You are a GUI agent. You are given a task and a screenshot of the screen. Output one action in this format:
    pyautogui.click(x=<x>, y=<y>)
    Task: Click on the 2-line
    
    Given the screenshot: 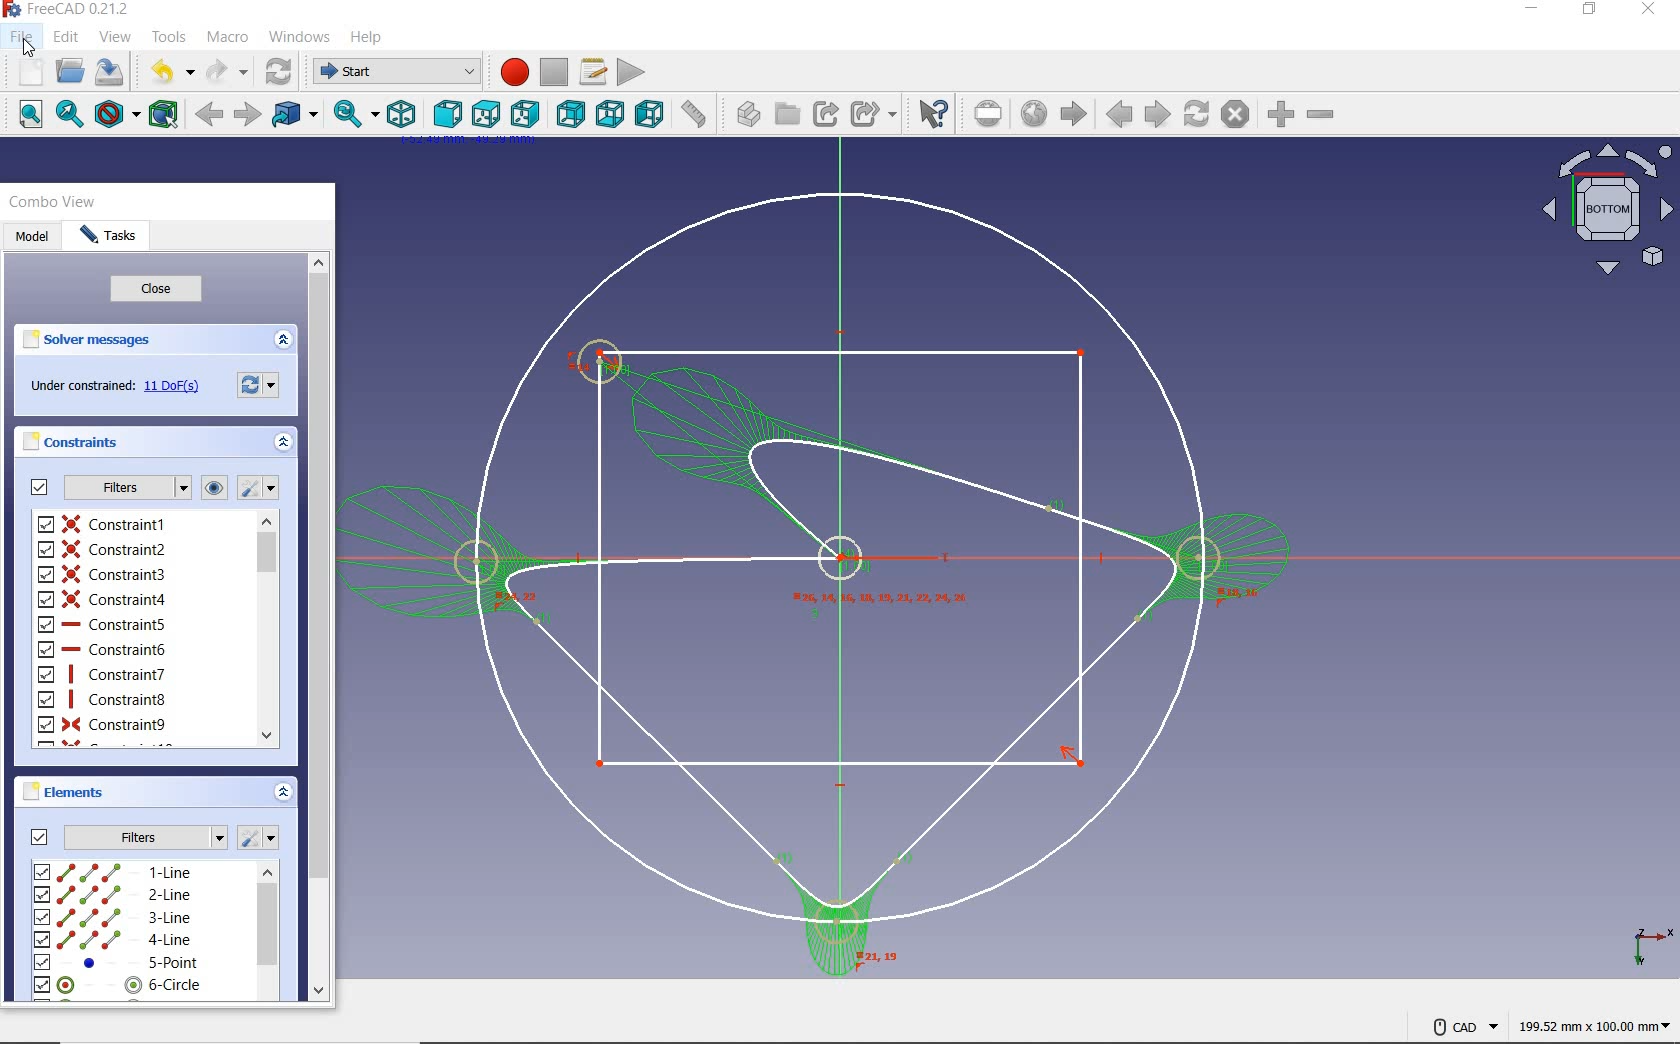 What is the action you would take?
    pyautogui.click(x=113, y=895)
    